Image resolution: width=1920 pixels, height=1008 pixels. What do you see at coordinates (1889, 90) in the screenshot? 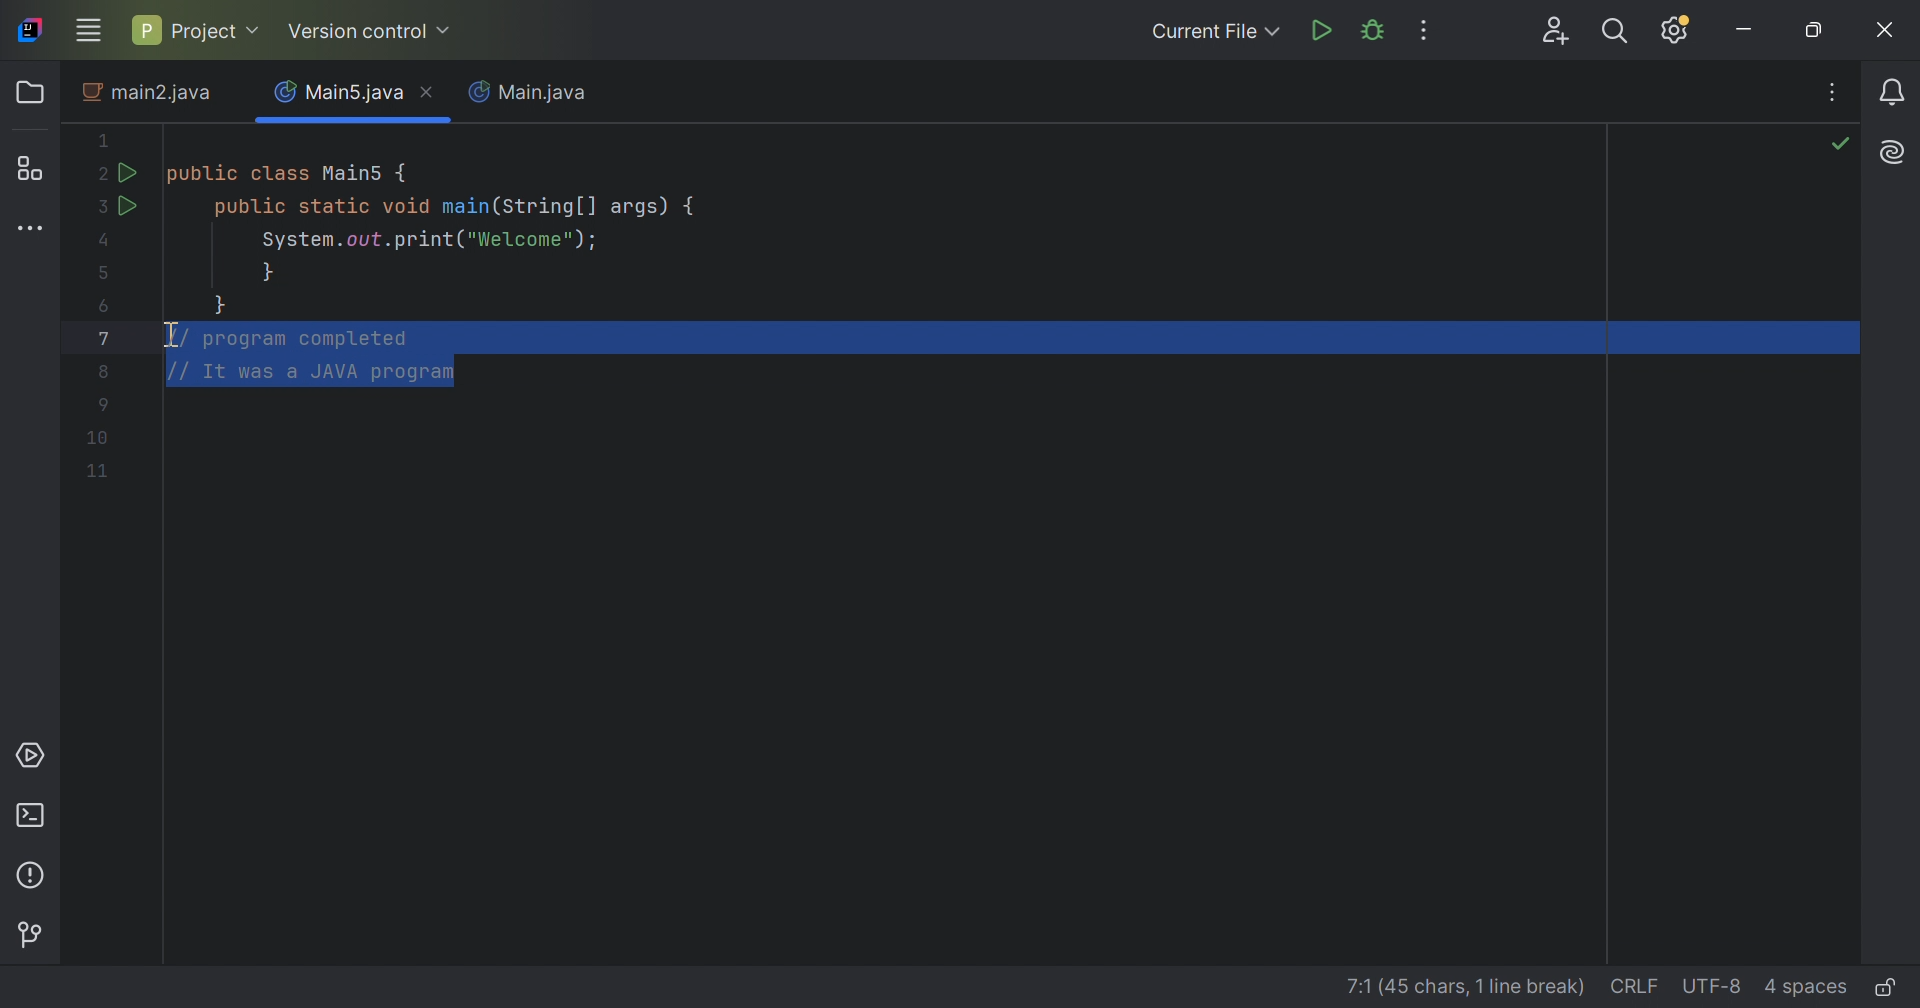
I see `Notifications` at bounding box center [1889, 90].